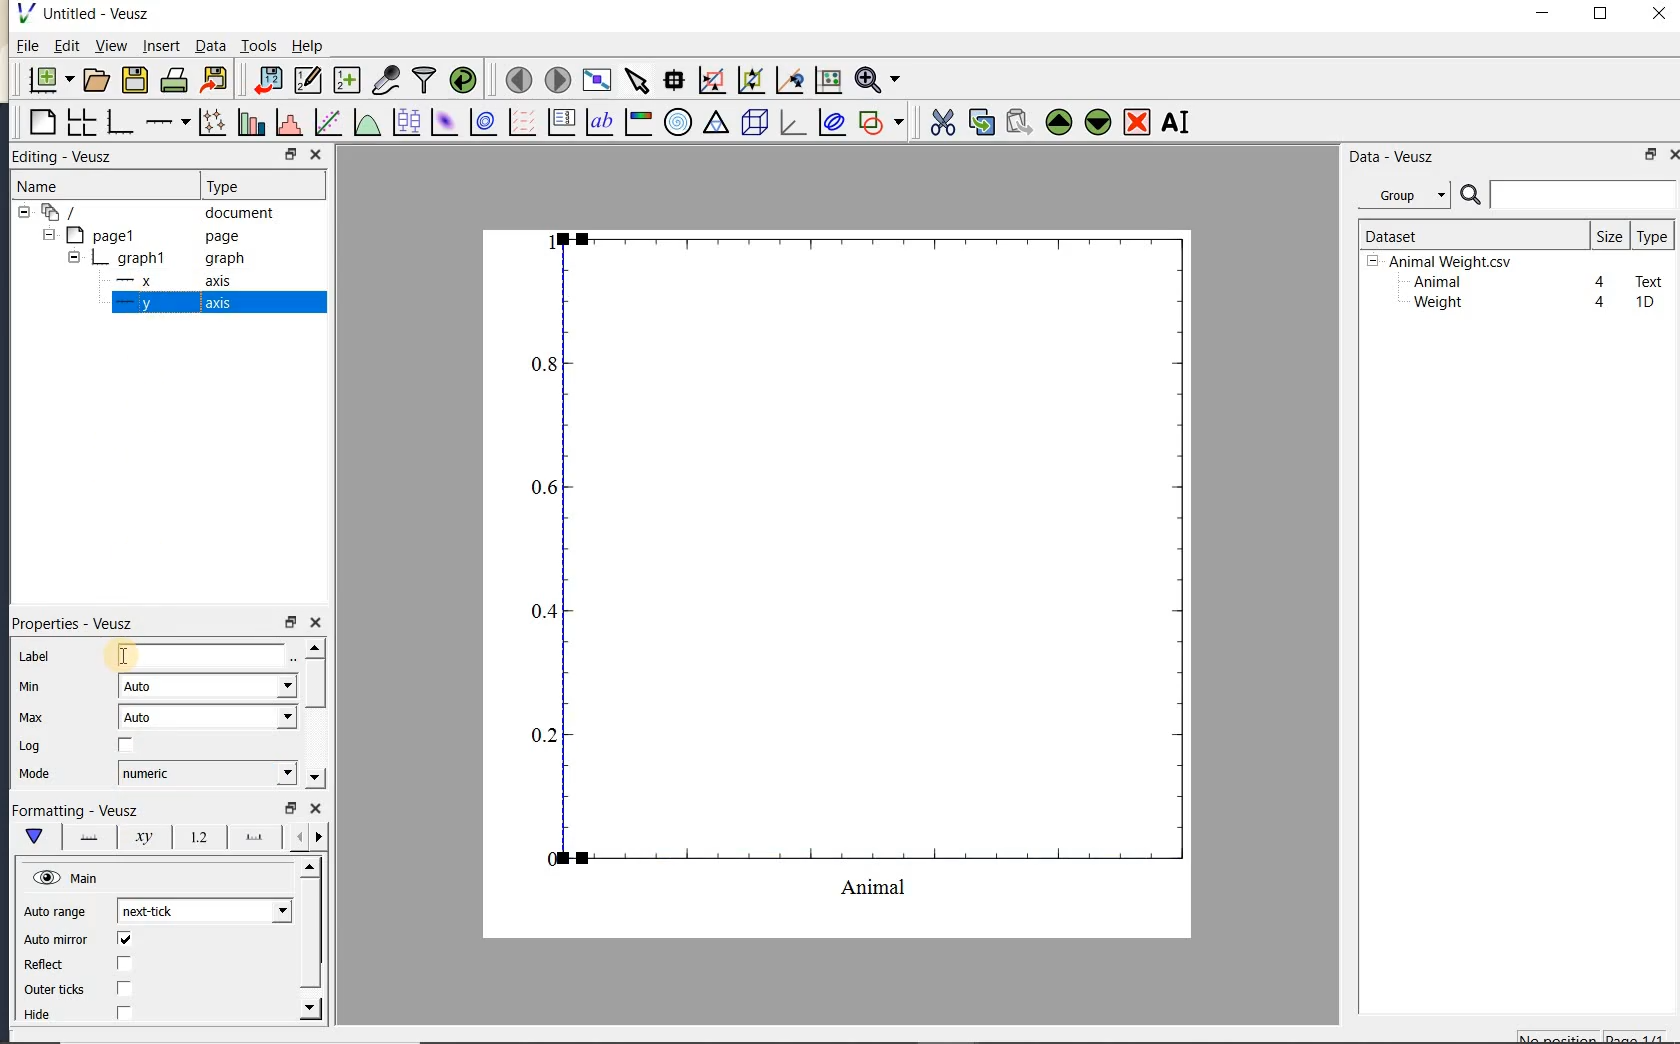 The image size is (1680, 1044). Describe the element at coordinates (715, 125) in the screenshot. I see `ternary graph` at that location.